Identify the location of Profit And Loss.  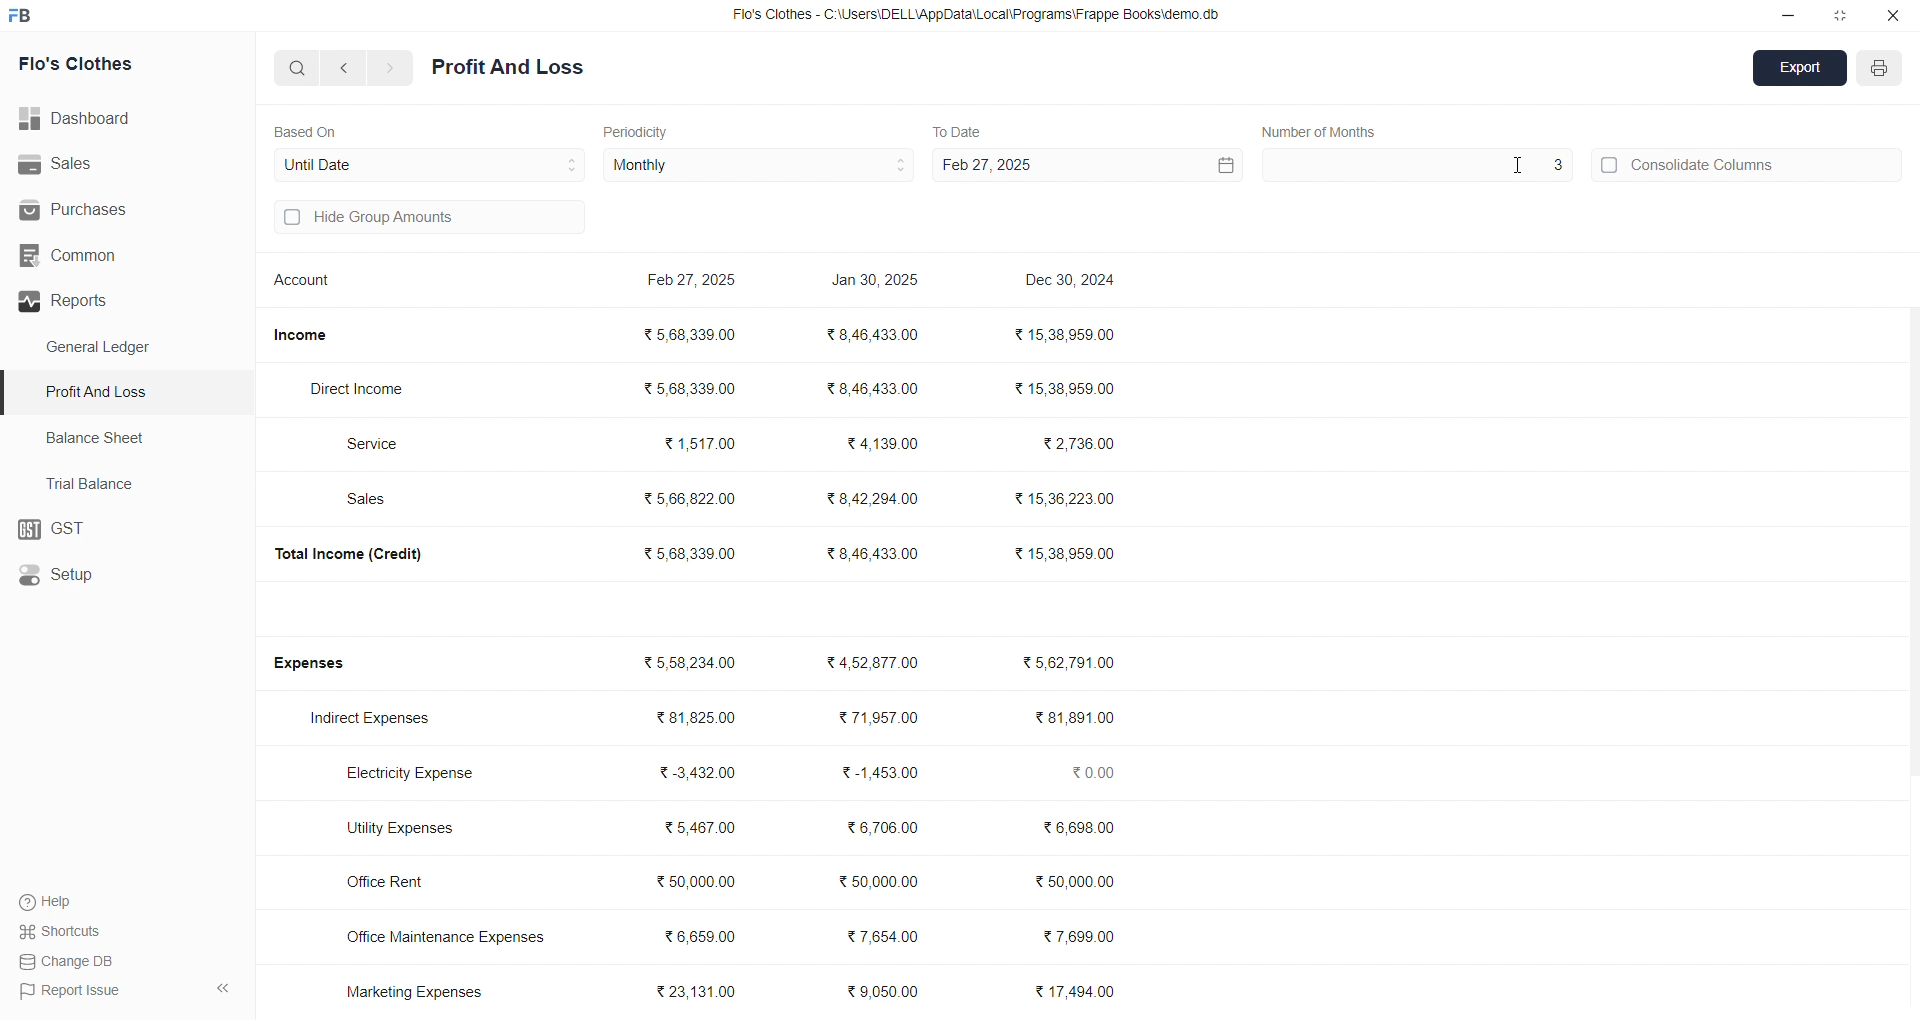
(508, 68).